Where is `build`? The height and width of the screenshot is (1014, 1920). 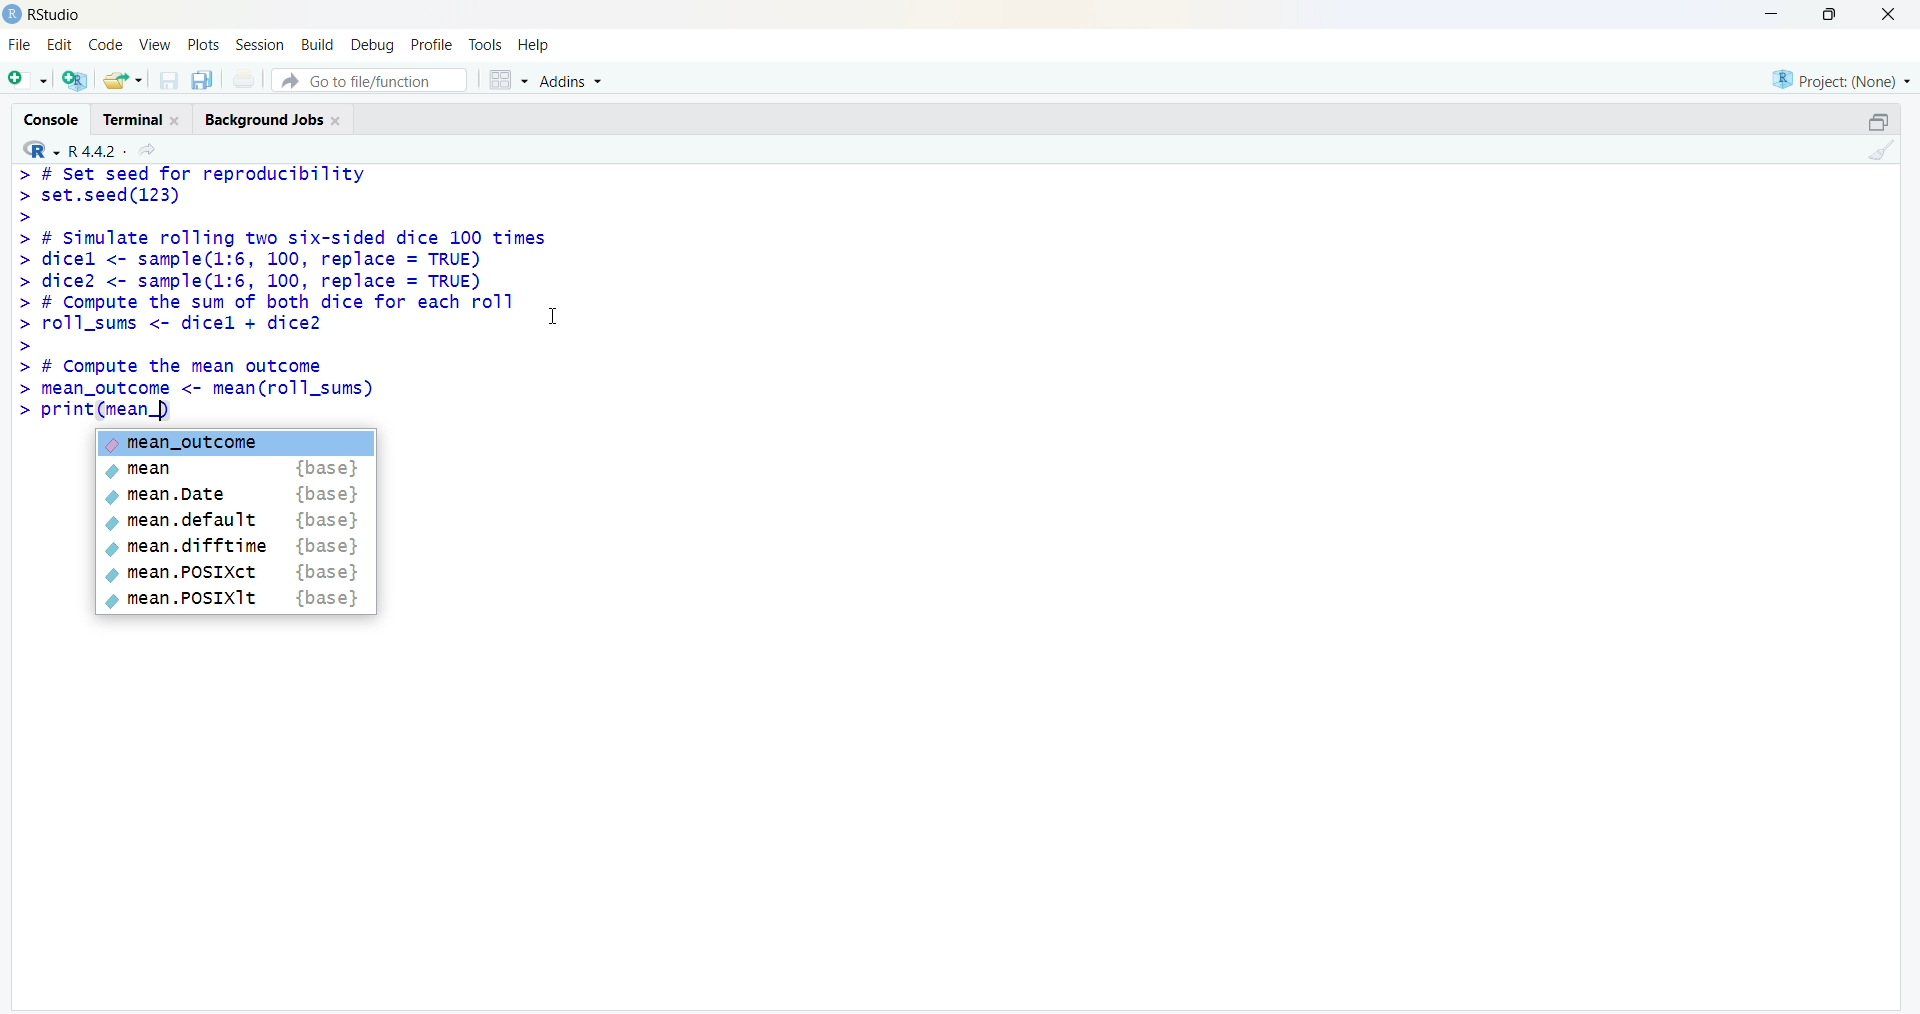
build is located at coordinates (316, 46).